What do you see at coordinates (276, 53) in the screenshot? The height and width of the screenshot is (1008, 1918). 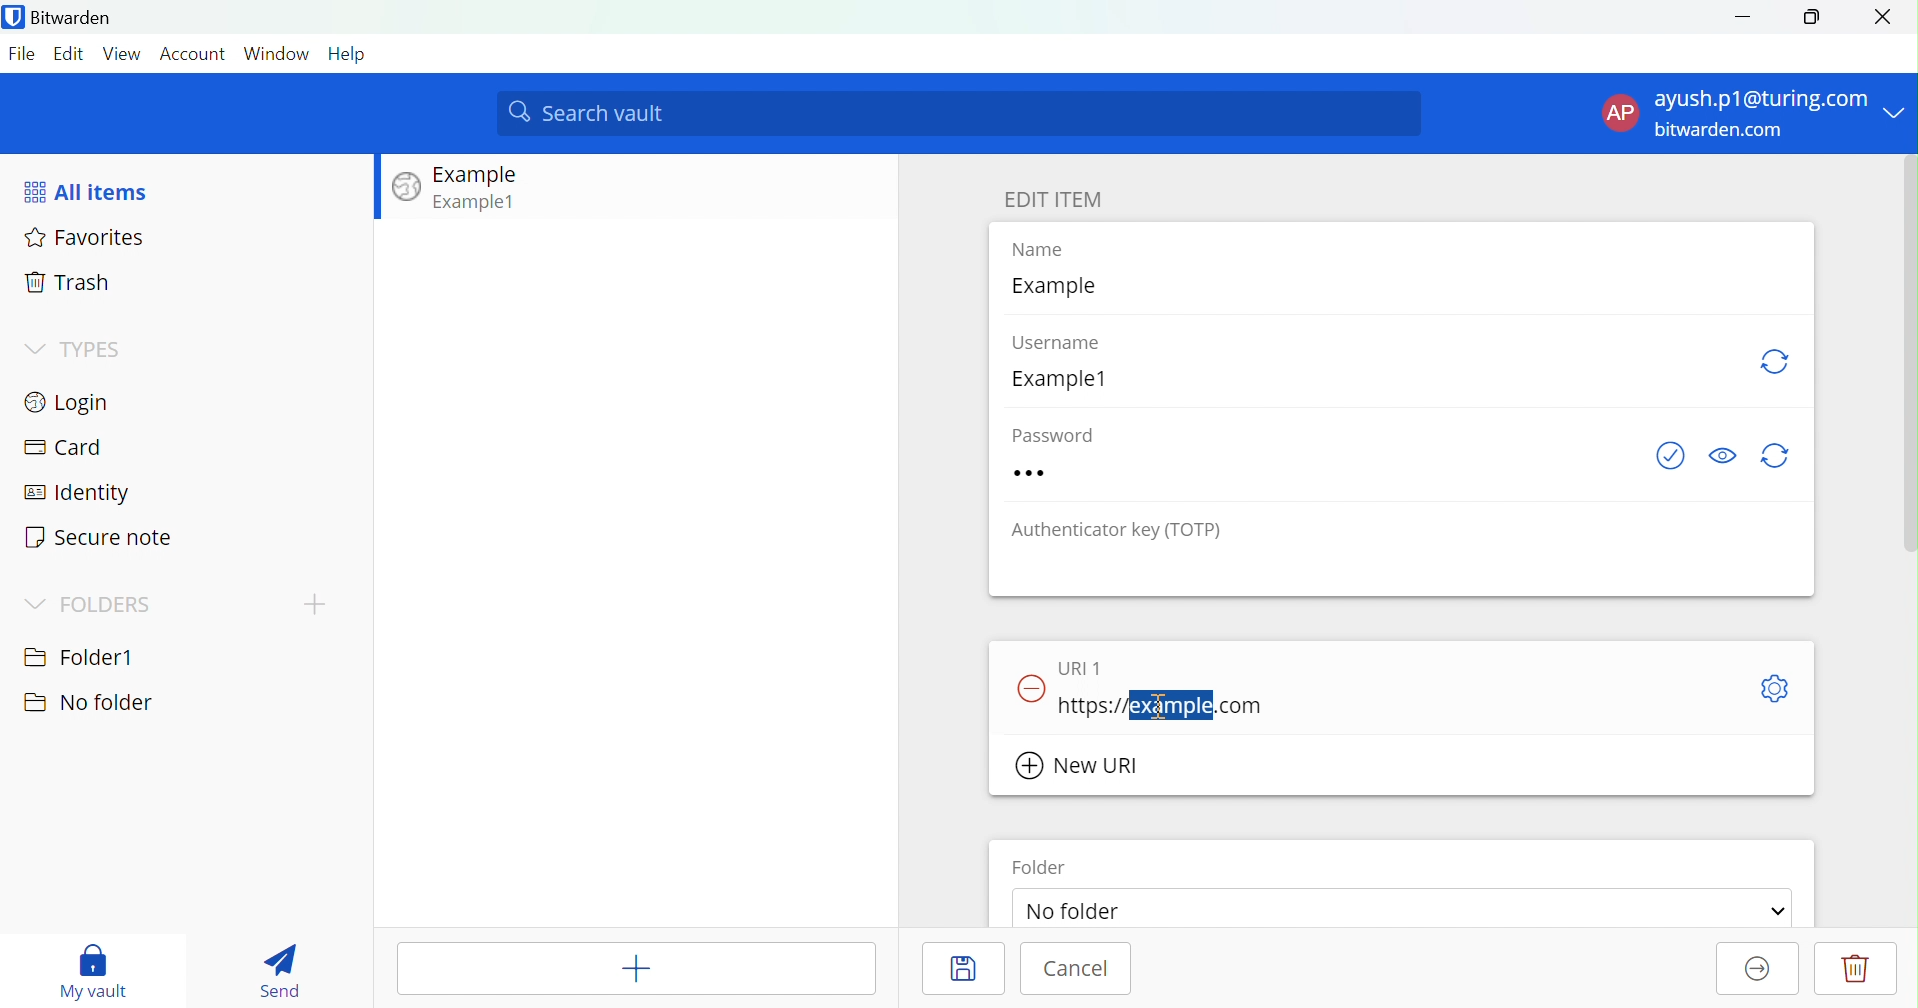 I see `Window` at bounding box center [276, 53].